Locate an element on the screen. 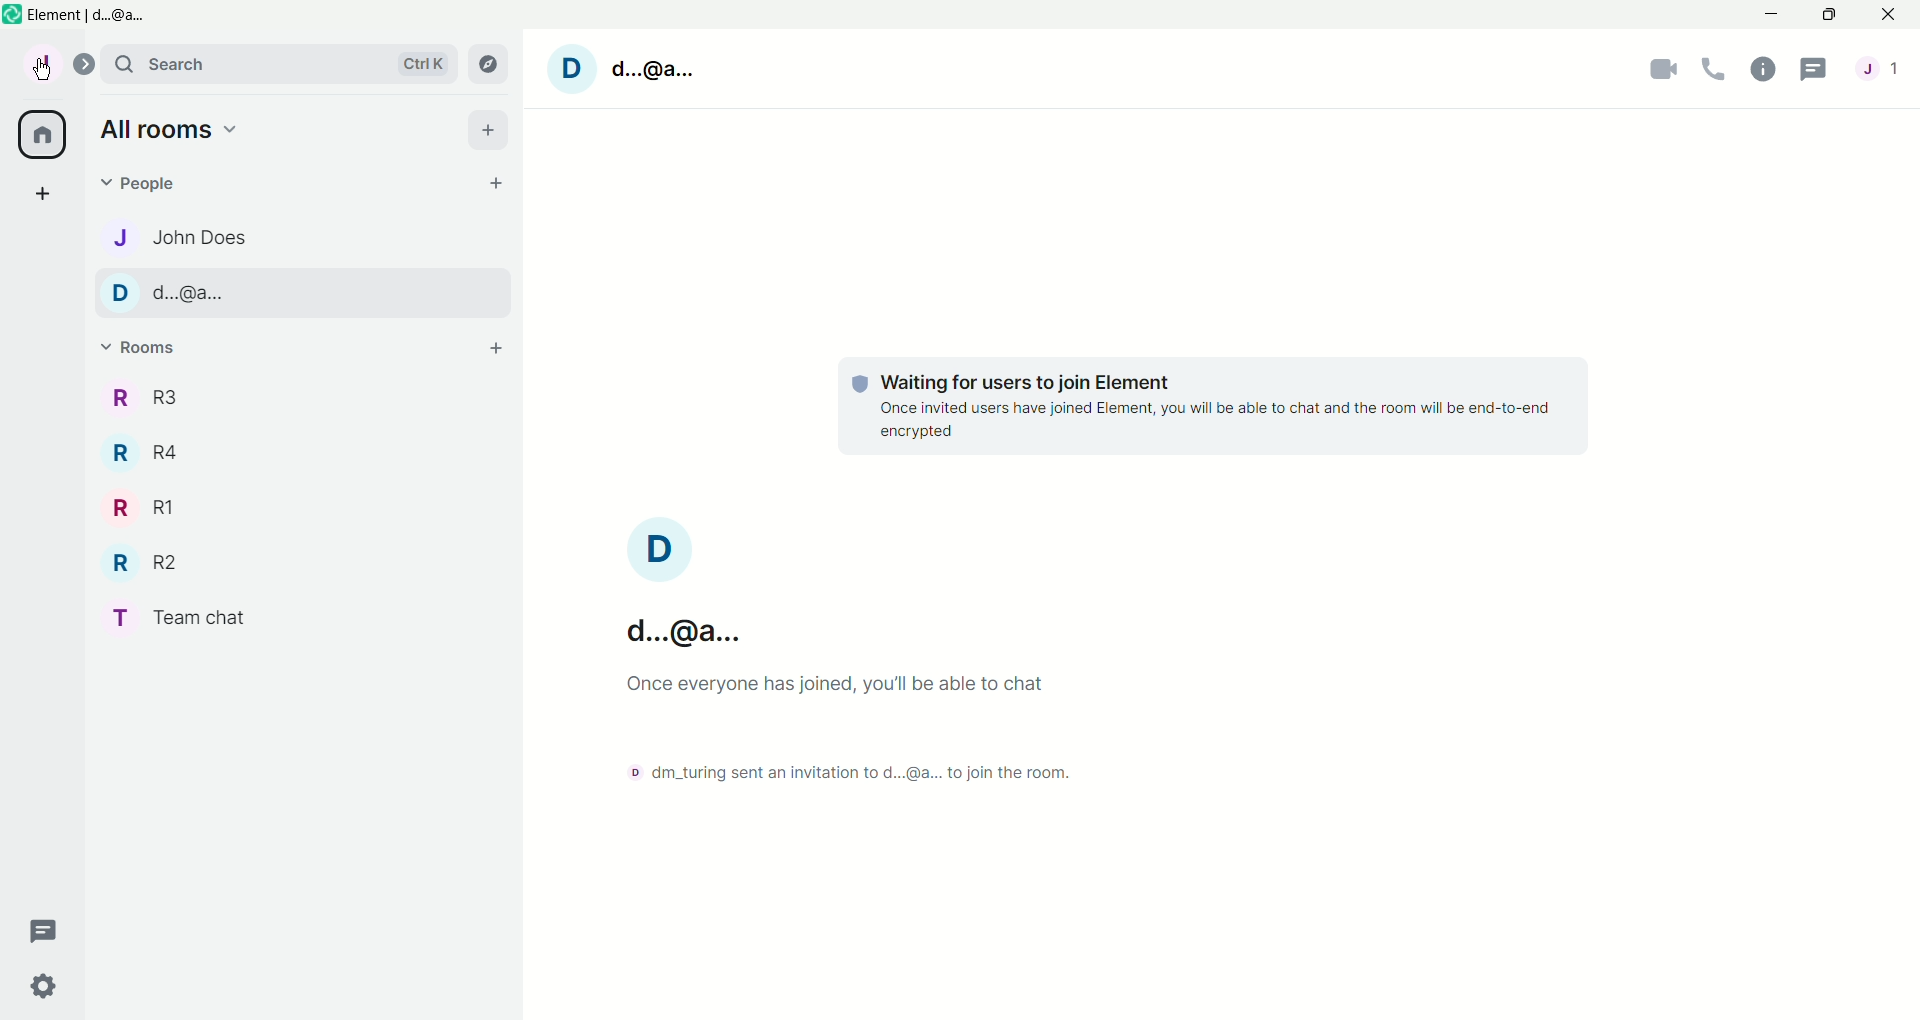  Once invited users have joined Element, you will be able to chat and the room will be end-to-end encrypted is located at coordinates (1214, 420).